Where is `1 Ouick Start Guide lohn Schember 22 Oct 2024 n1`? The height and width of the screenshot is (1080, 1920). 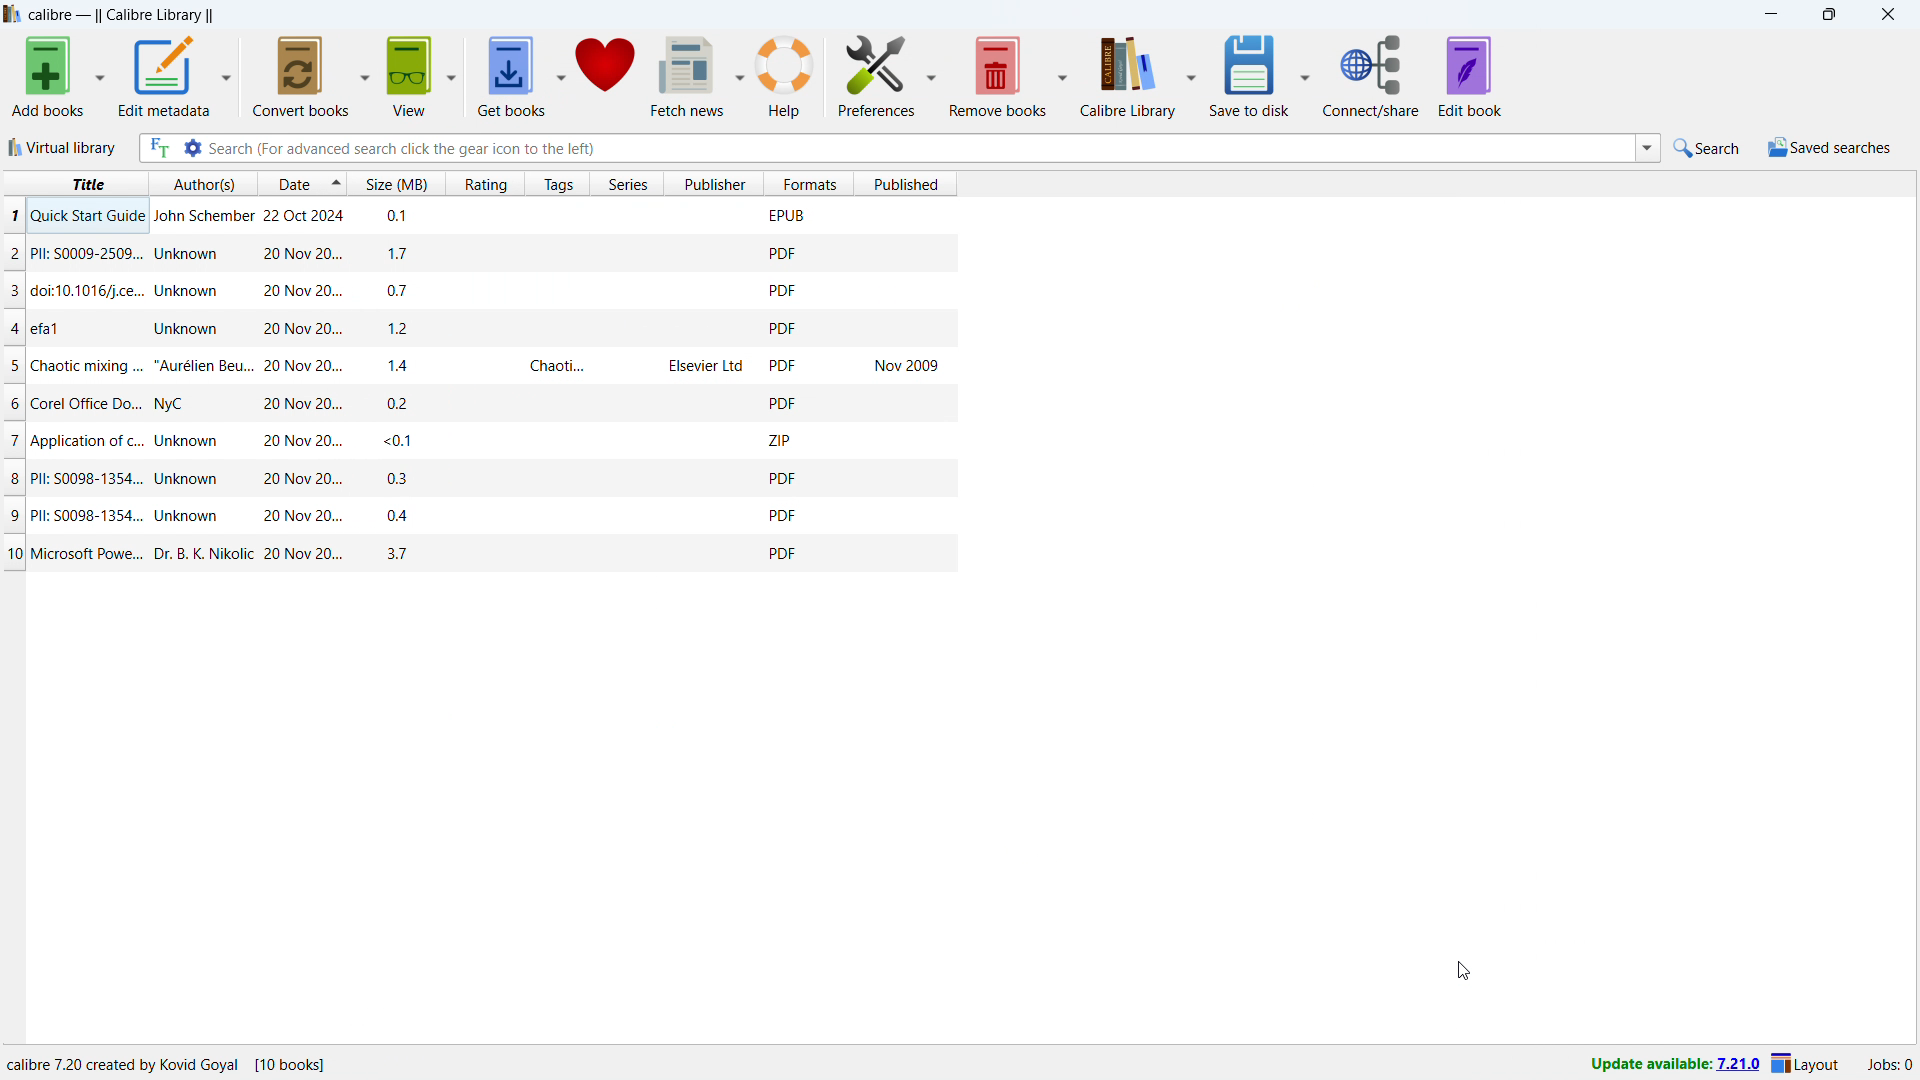 1 Ouick Start Guide lohn Schember 22 Oct 2024 n1 is located at coordinates (440, 213).